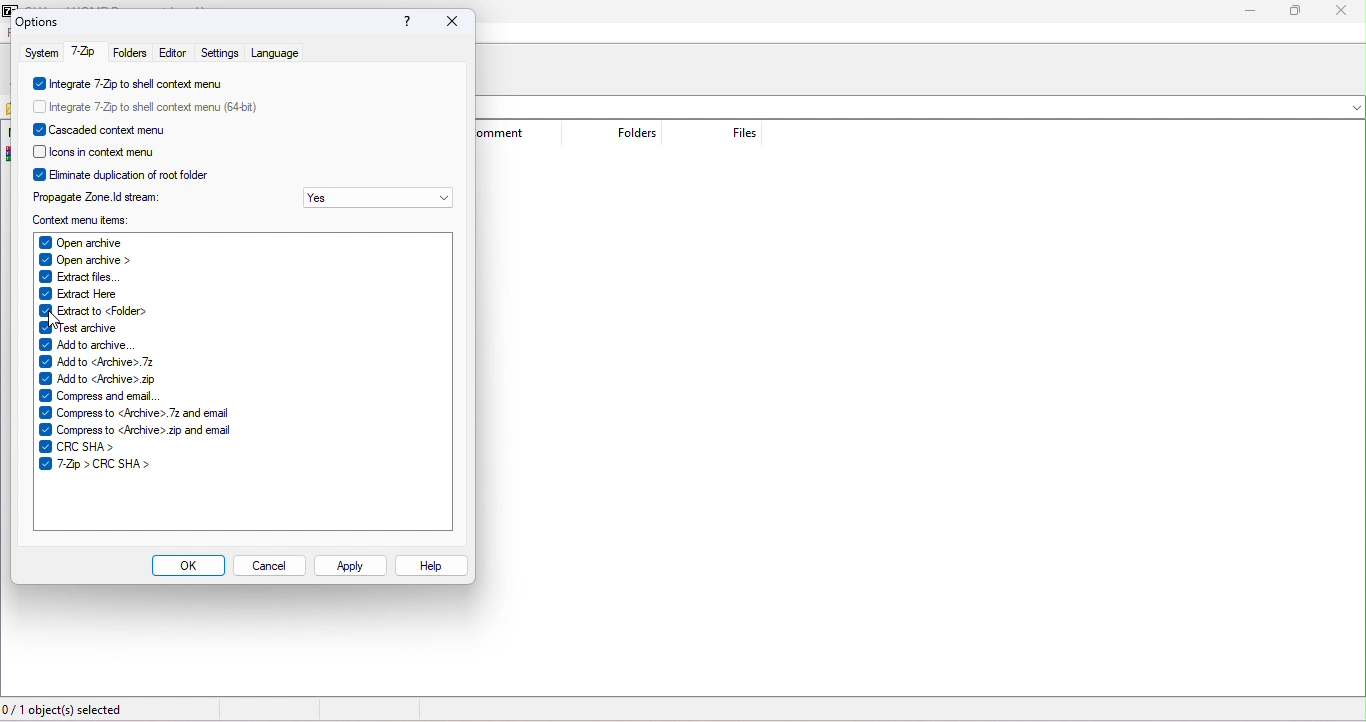 This screenshot has height=722, width=1366. What do you see at coordinates (379, 199) in the screenshot?
I see `yes` at bounding box center [379, 199].